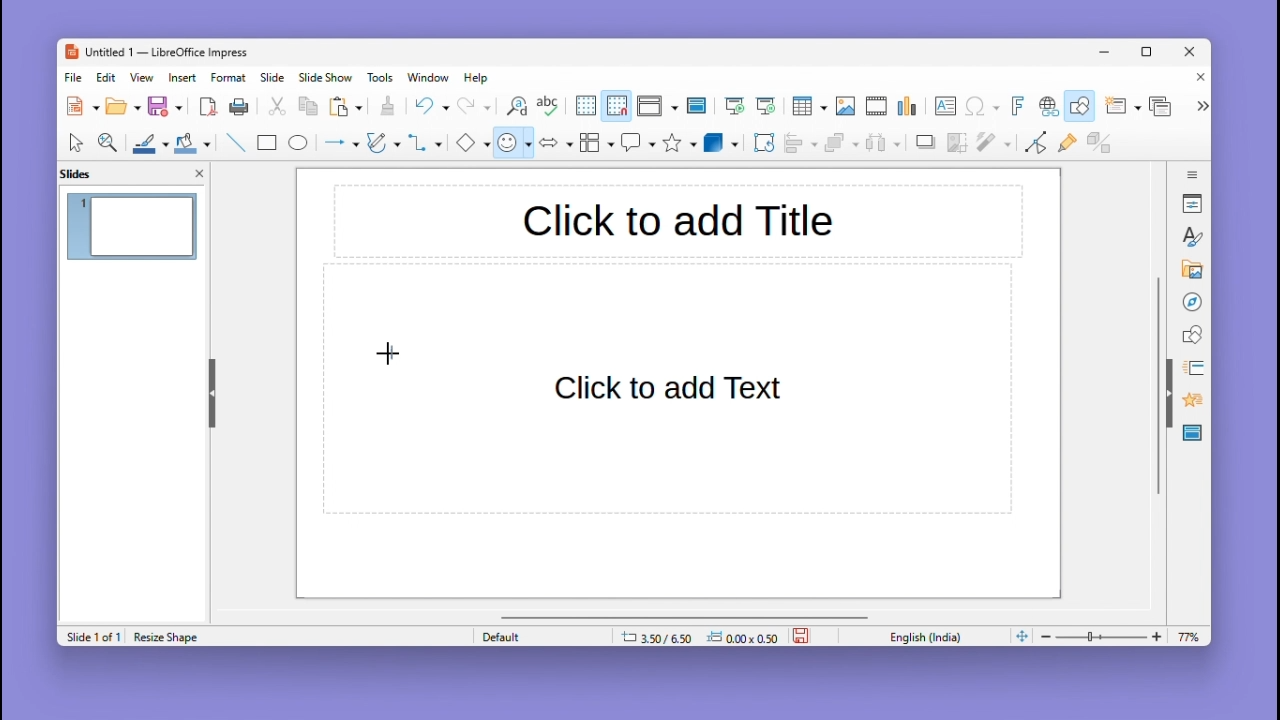 This screenshot has height=720, width=1280. I want to click on Video, so click(876, 107).